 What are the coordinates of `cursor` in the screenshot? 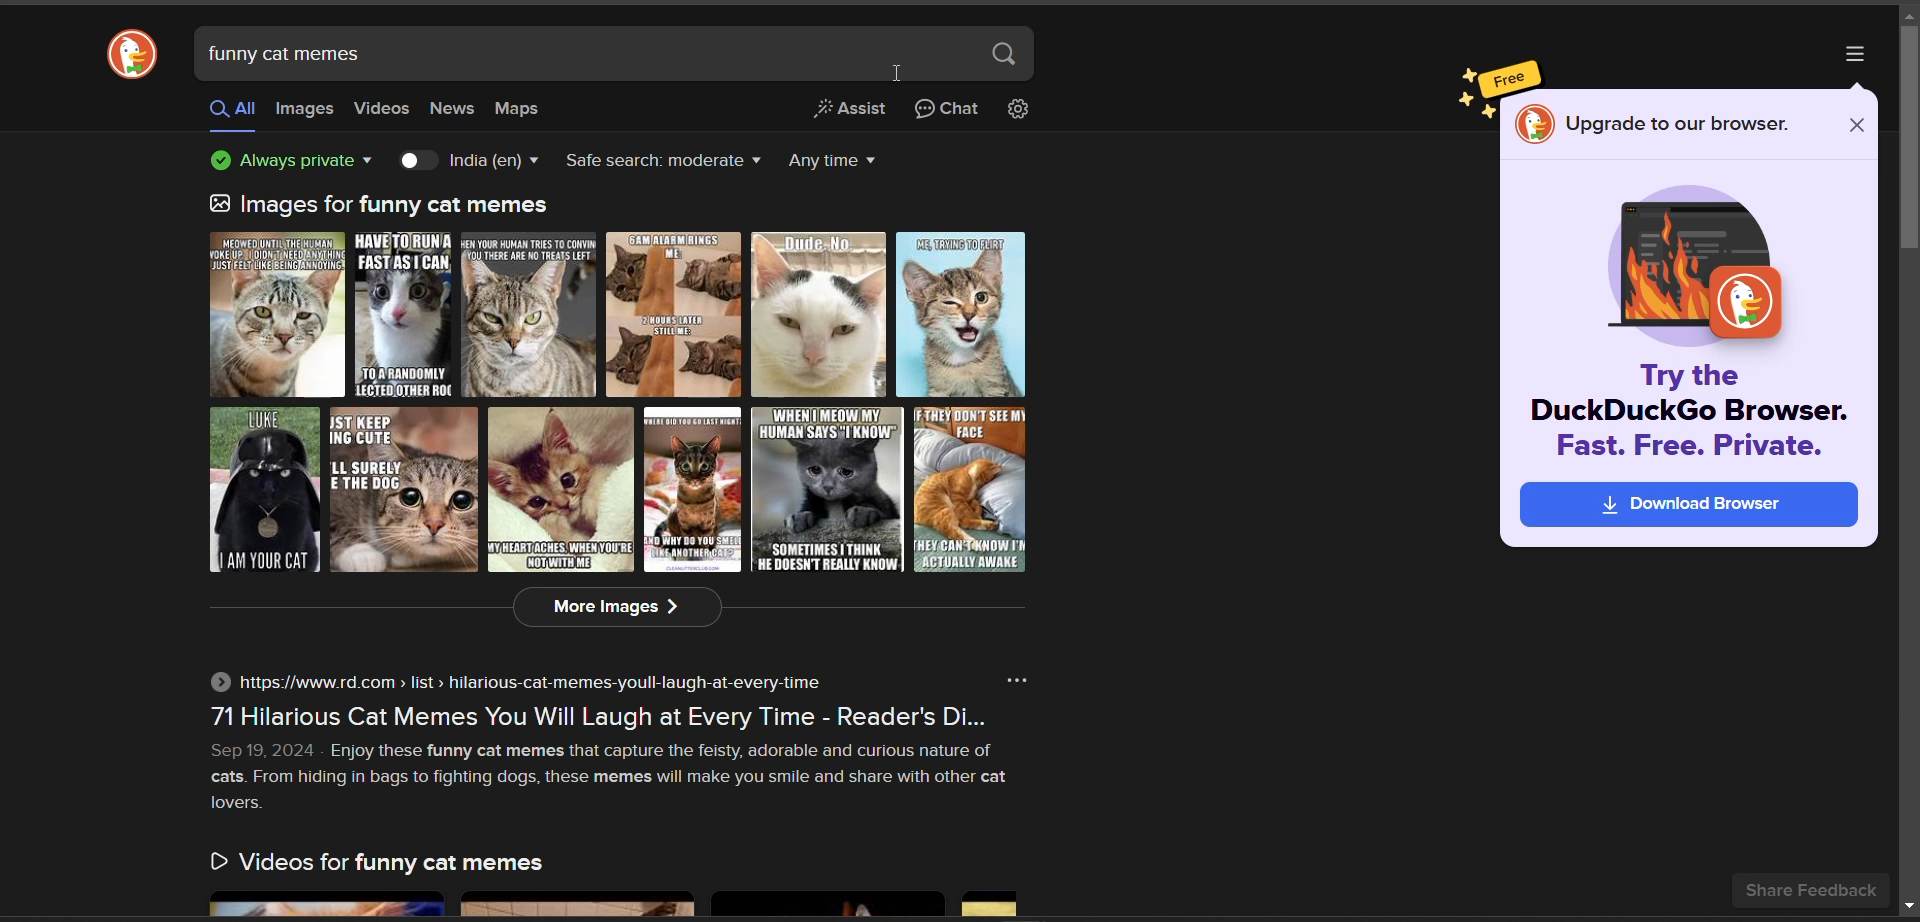 It's located at (897, 72).